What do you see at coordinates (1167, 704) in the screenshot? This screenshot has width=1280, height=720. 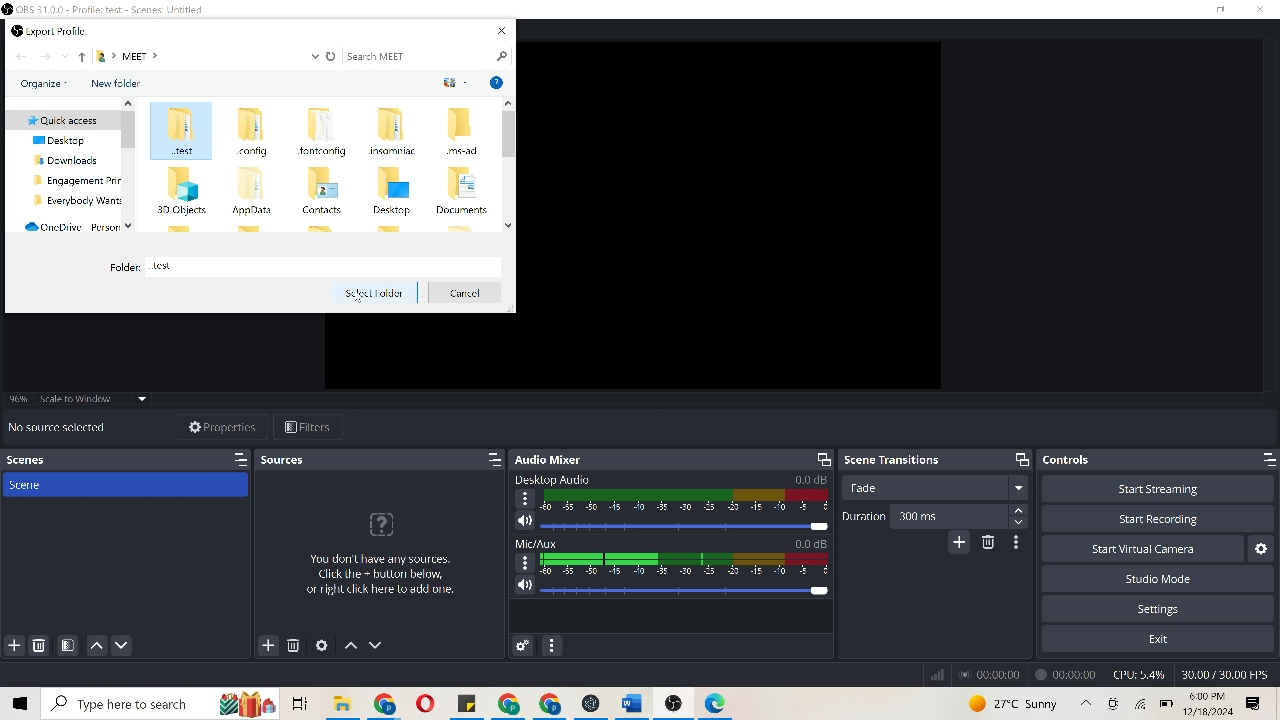 I see `battery` at bounding box center [1167, 704].